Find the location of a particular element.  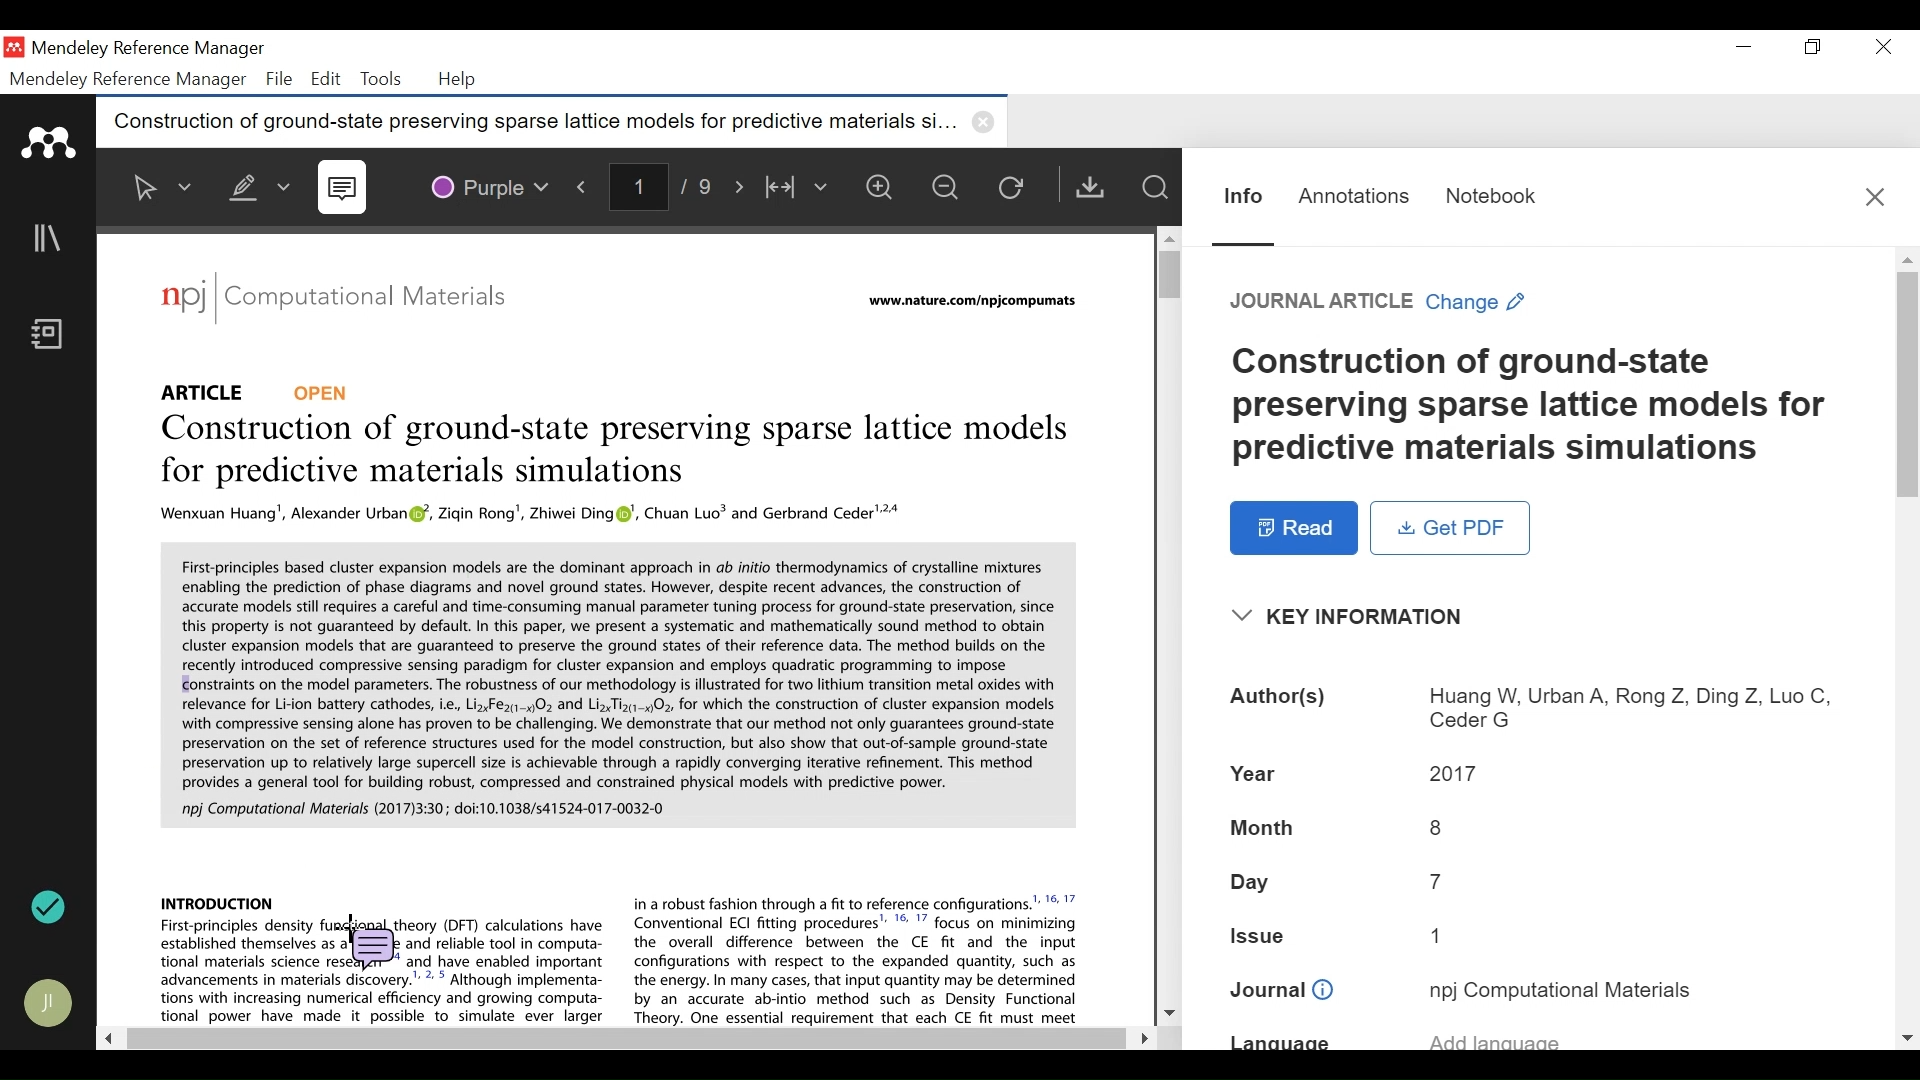

Find in Files is located at coordinates (1157, 188).